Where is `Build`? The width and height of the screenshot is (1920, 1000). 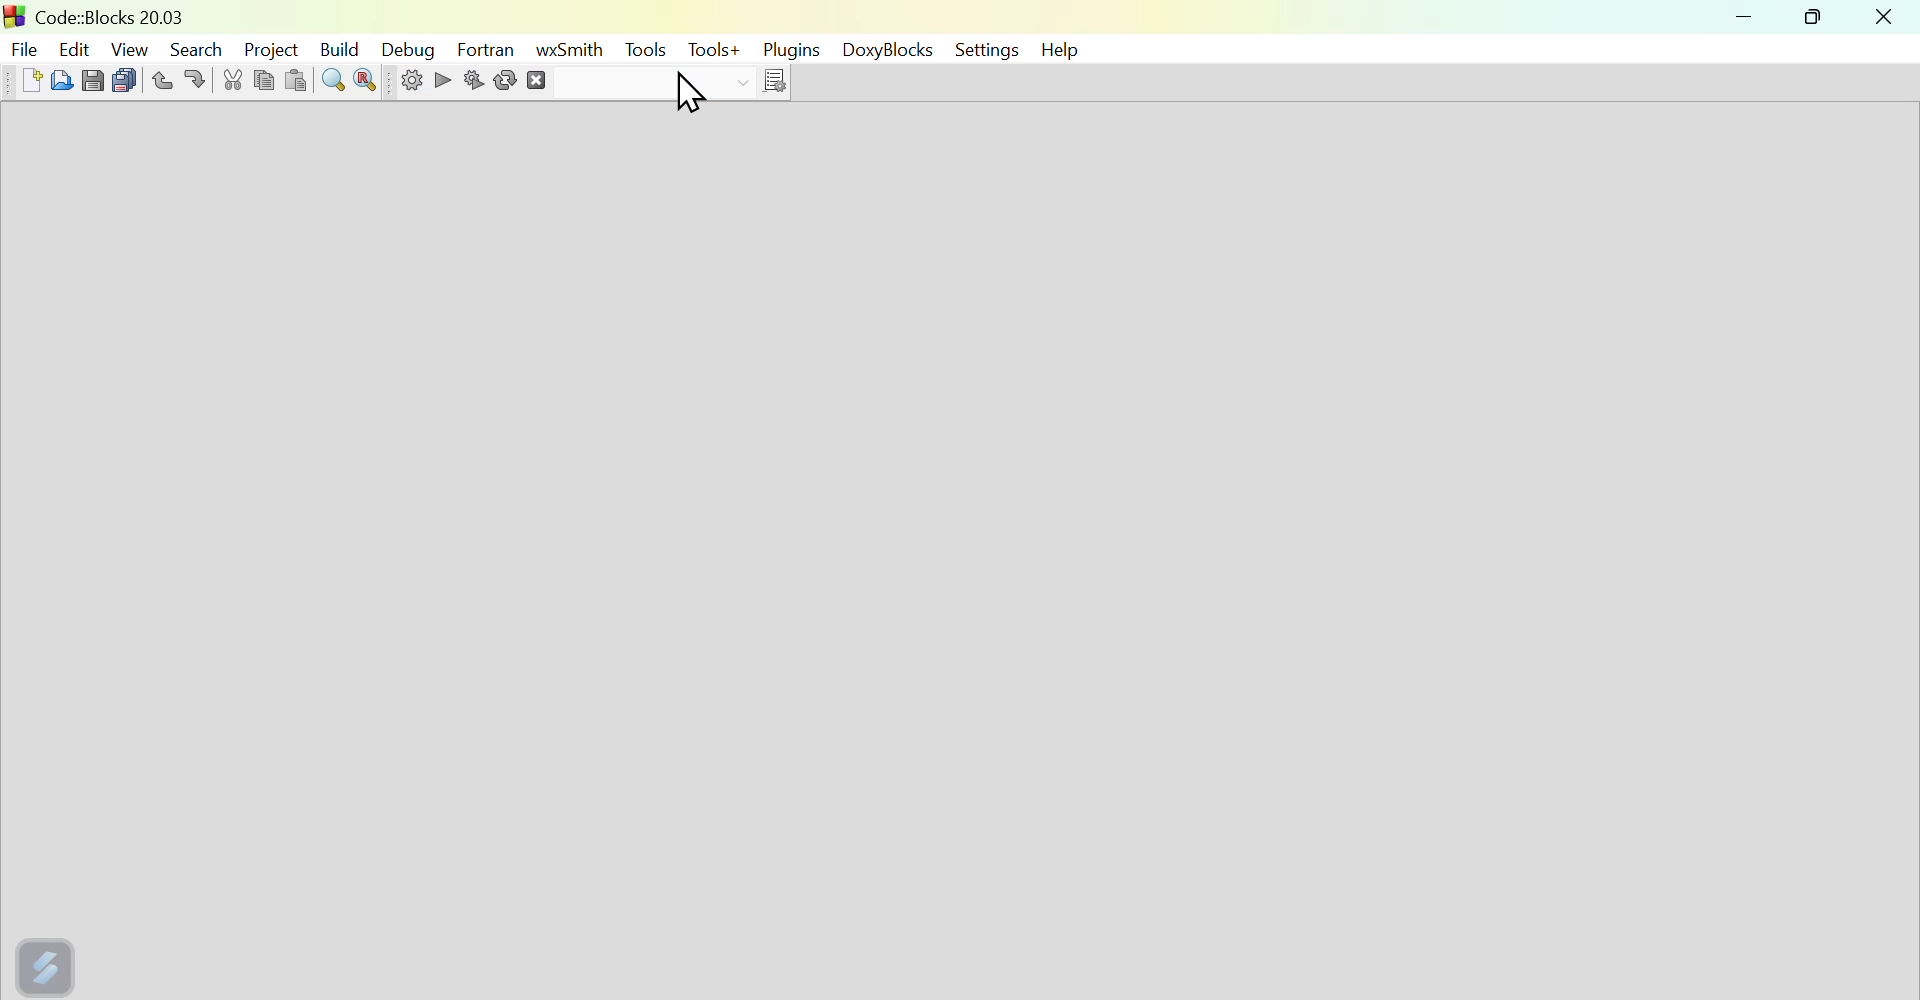
Build is located at coordinates (345, 45).